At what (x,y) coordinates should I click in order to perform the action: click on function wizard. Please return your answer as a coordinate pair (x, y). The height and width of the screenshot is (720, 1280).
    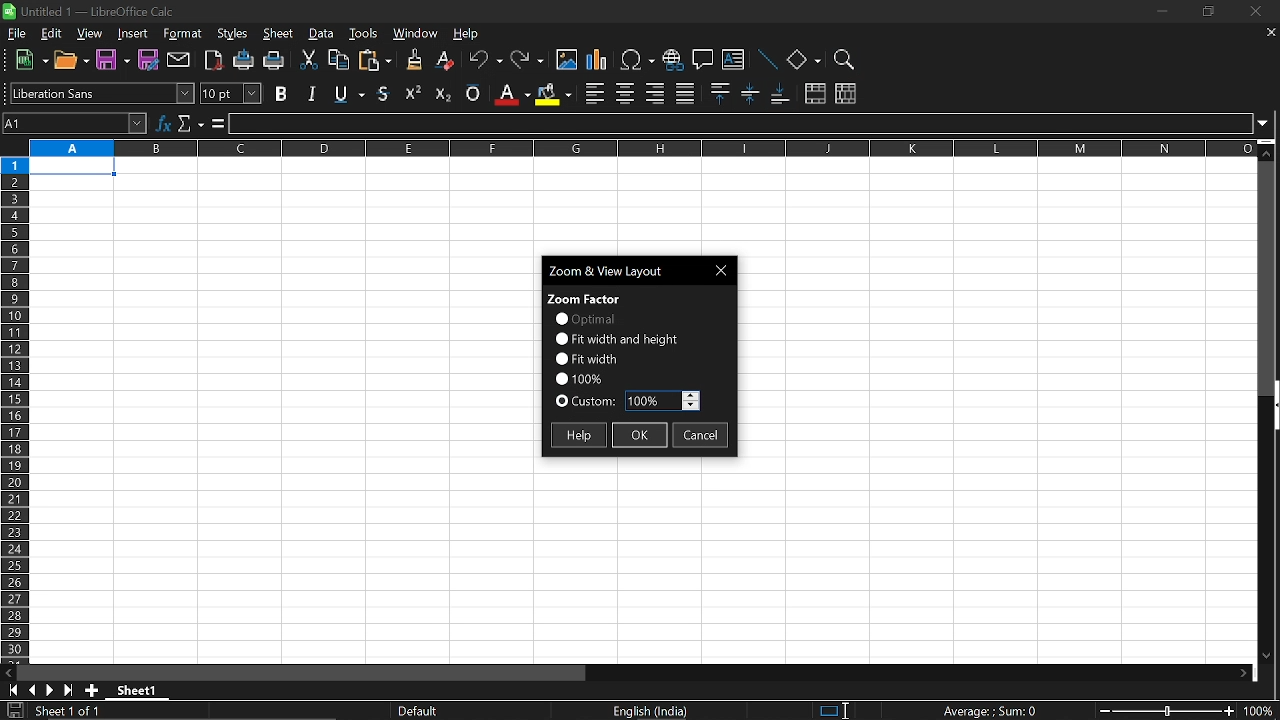
    Looking at the image, I should click on (165, 121).